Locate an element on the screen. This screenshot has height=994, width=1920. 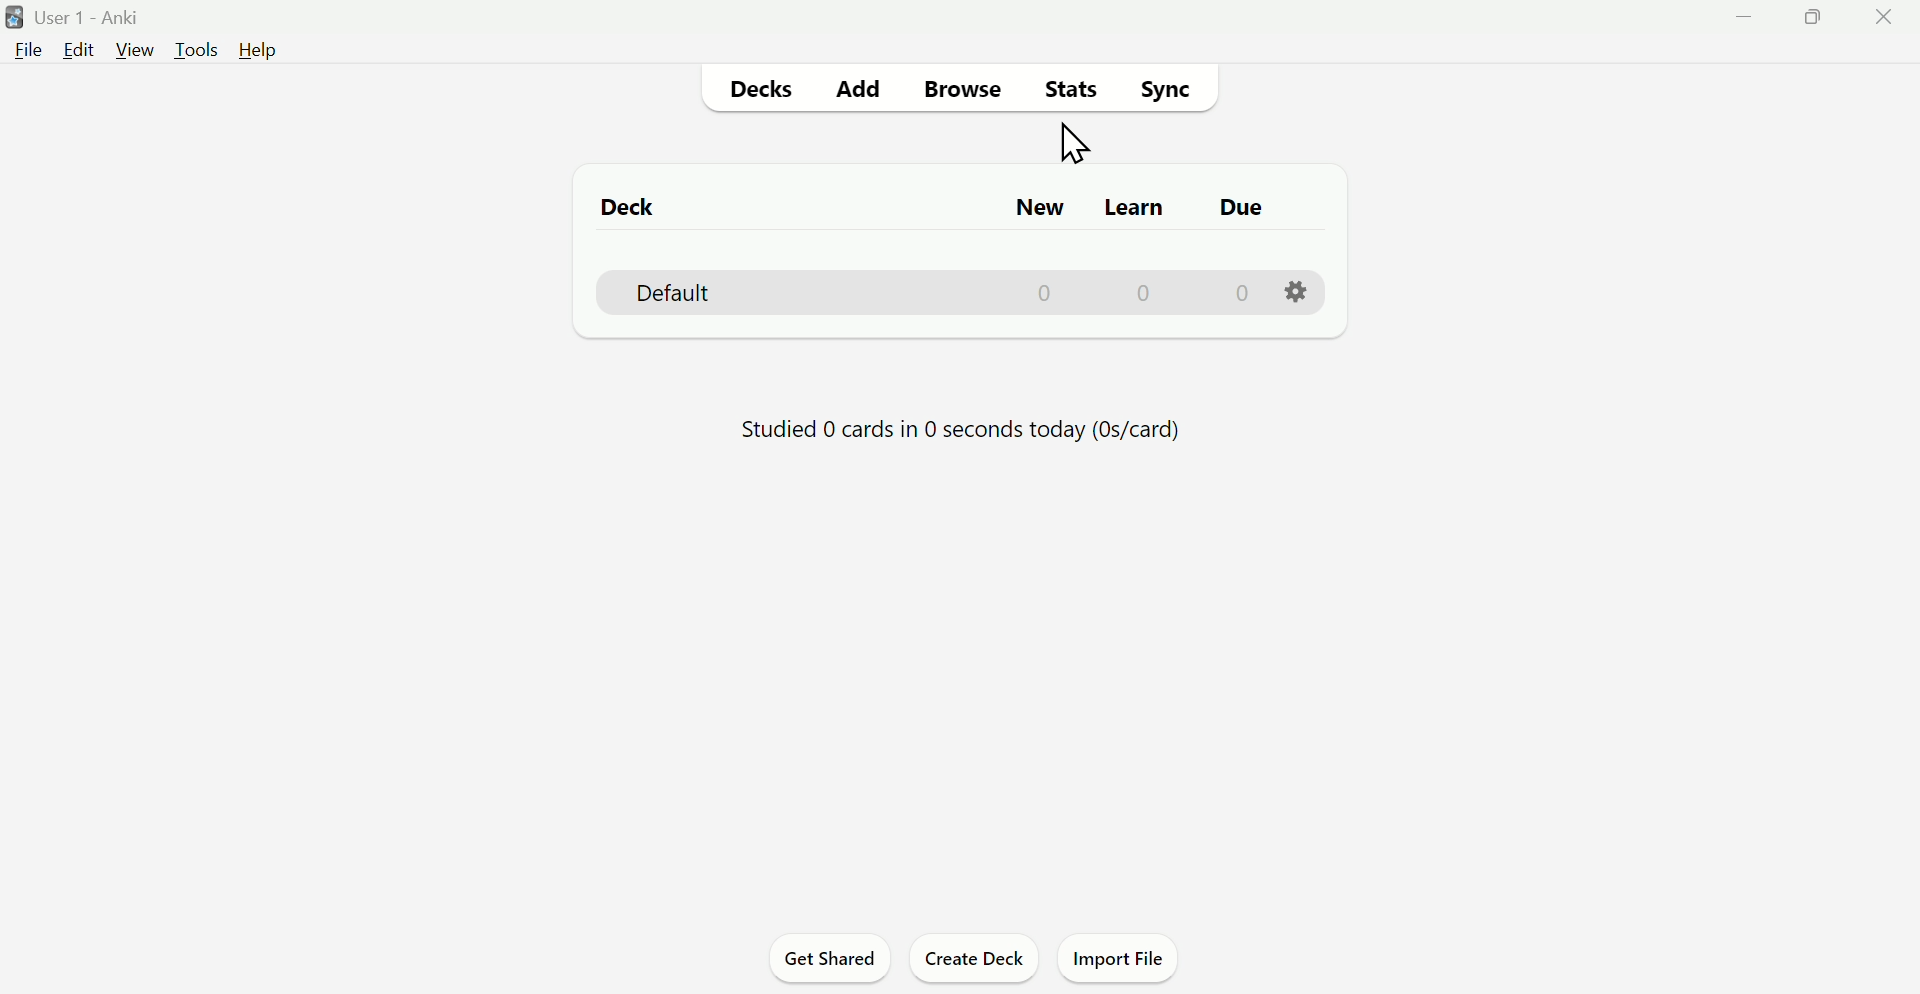
Browse is located at coordinates (969, 87).